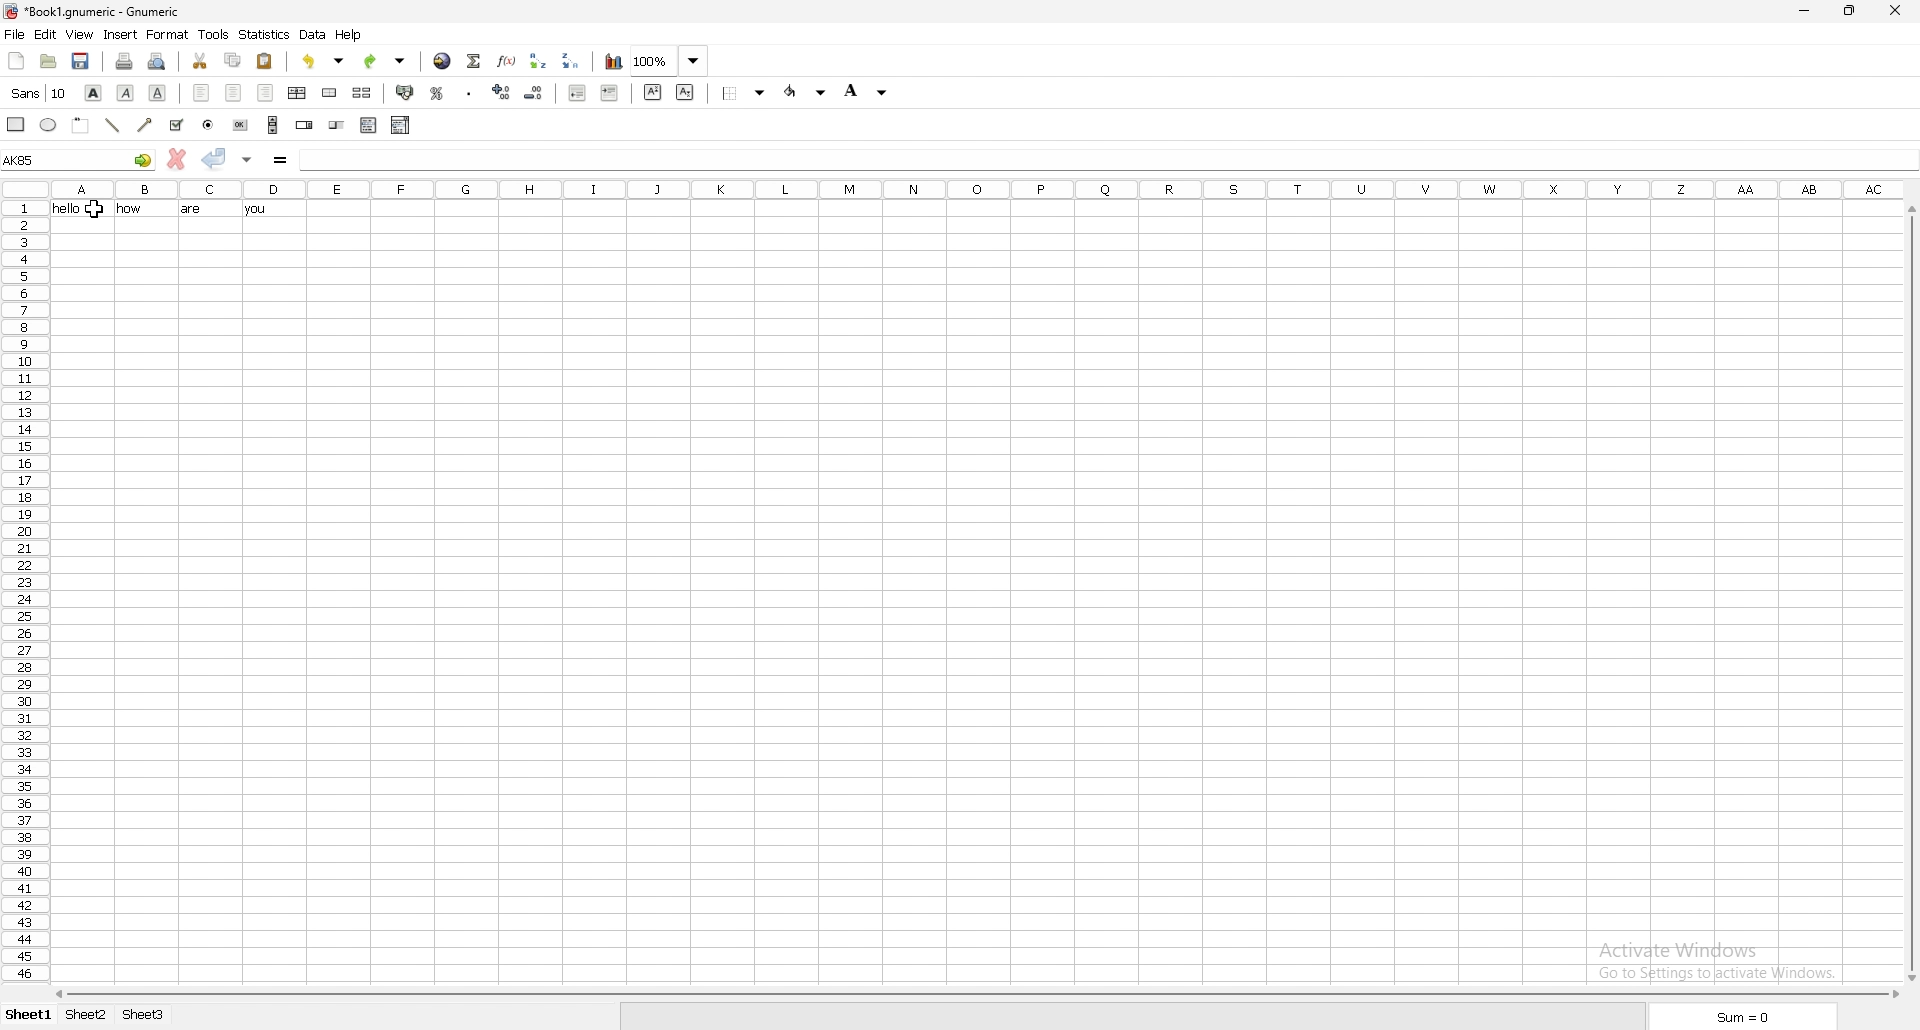 Image resolution: width=1920 pixels, height=1030 pixels. I want to click on statistics, so click(265, 34).